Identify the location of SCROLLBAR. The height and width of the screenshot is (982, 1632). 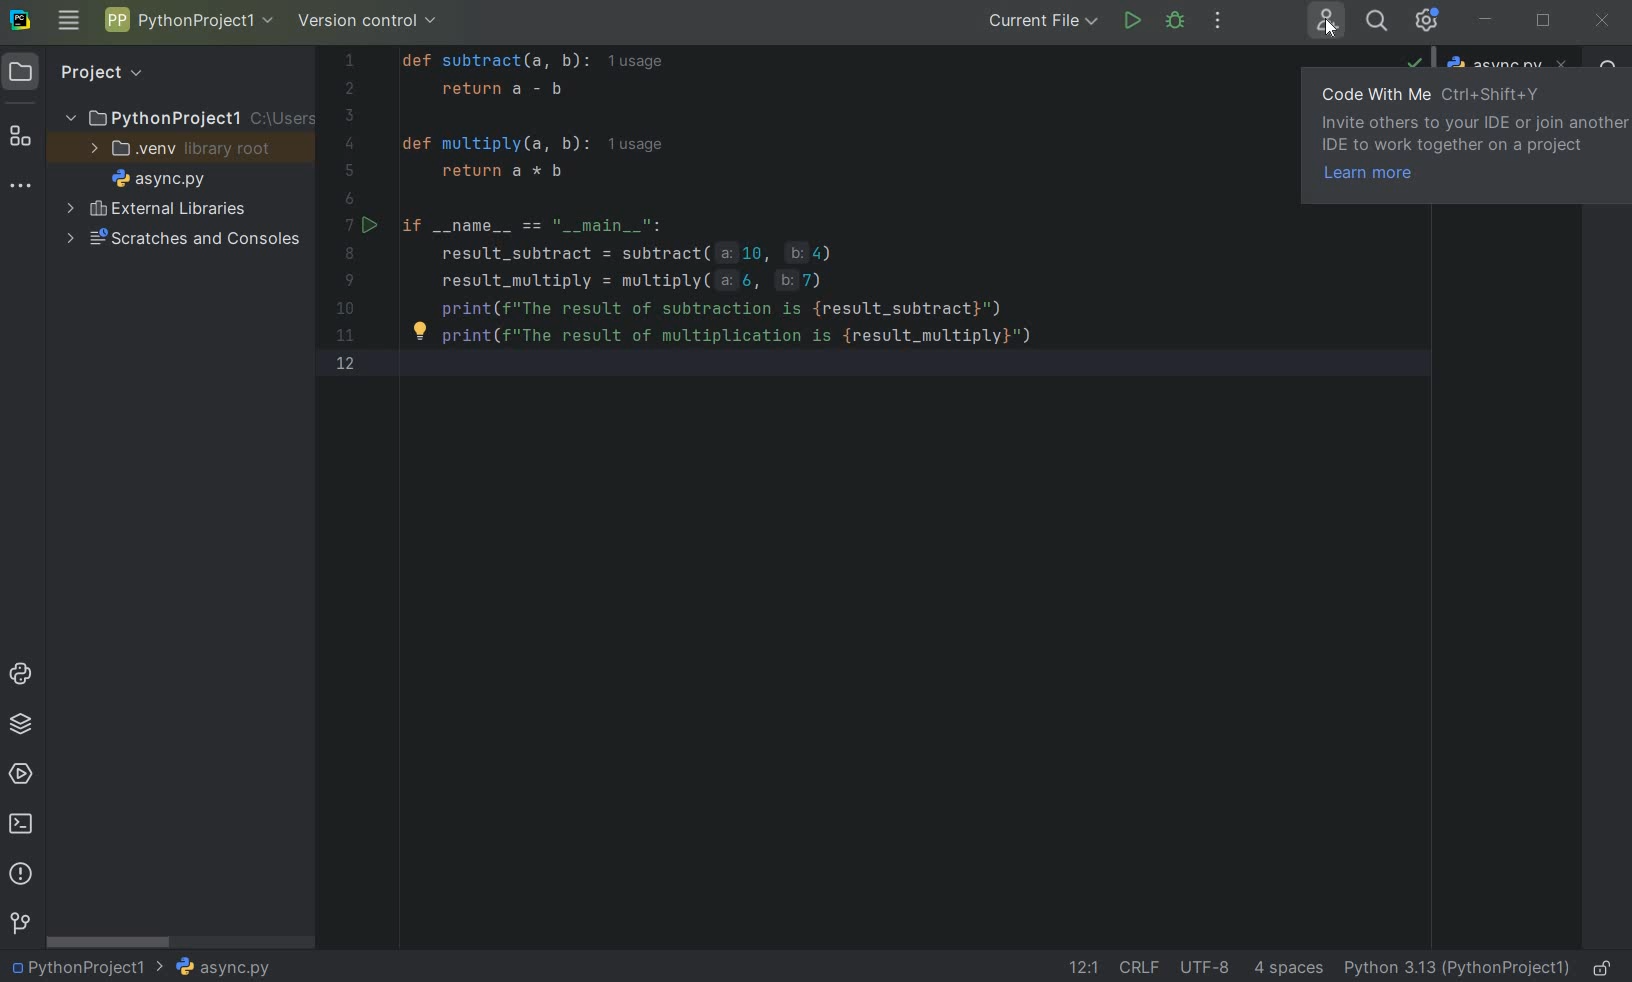
(110, 940).